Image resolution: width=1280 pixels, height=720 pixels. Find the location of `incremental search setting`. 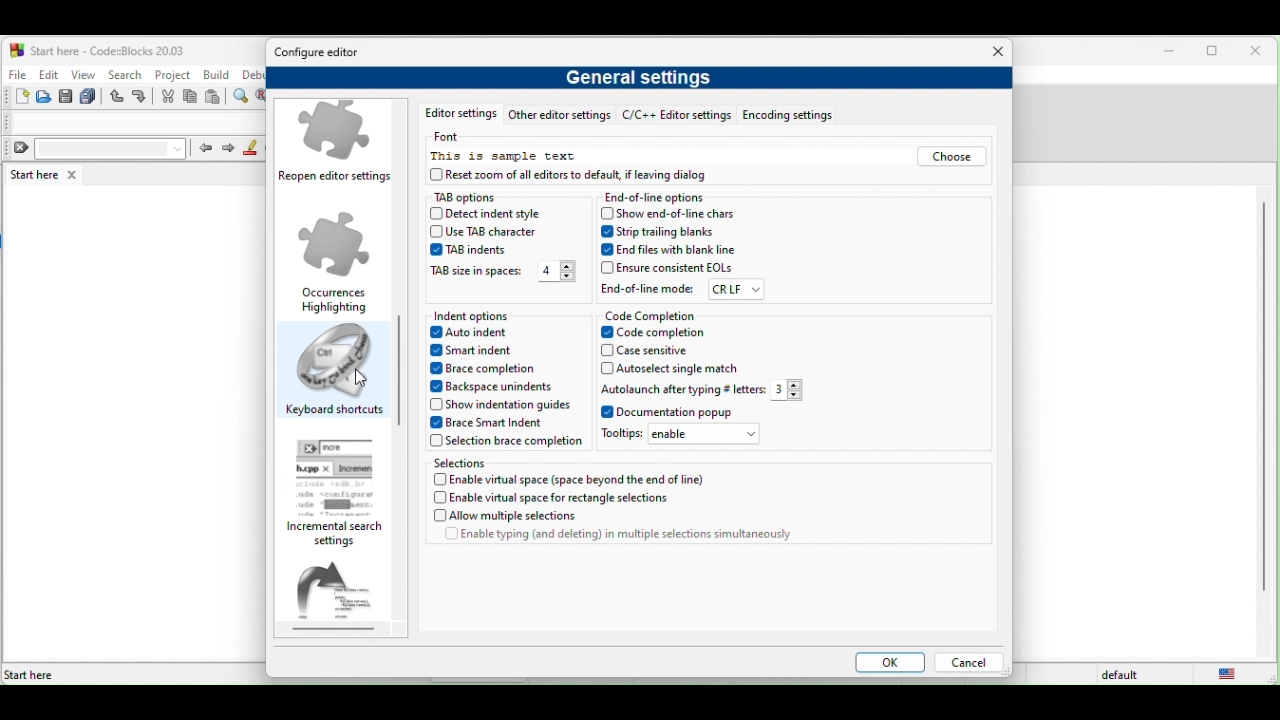

incremental search setting is located at coordinates (341, 493).